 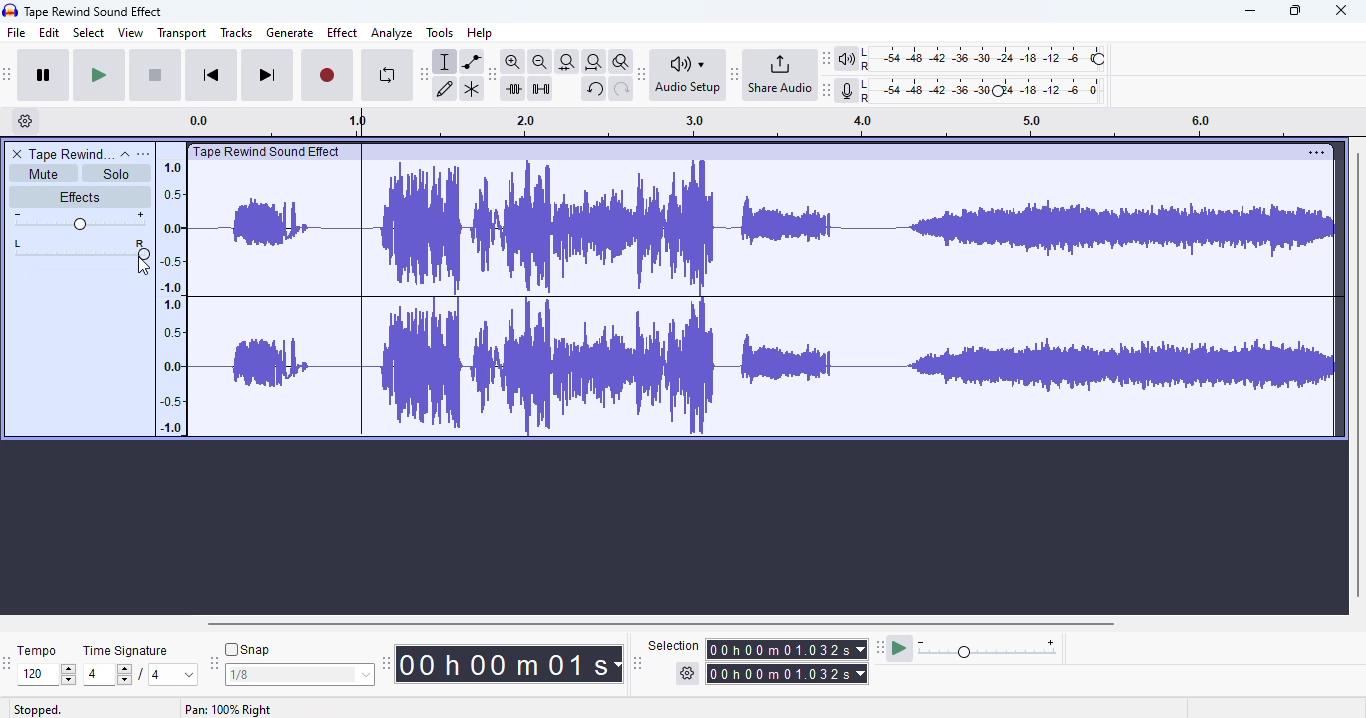 I want to click on audacity time toolbar, so click(x=386, y=663).